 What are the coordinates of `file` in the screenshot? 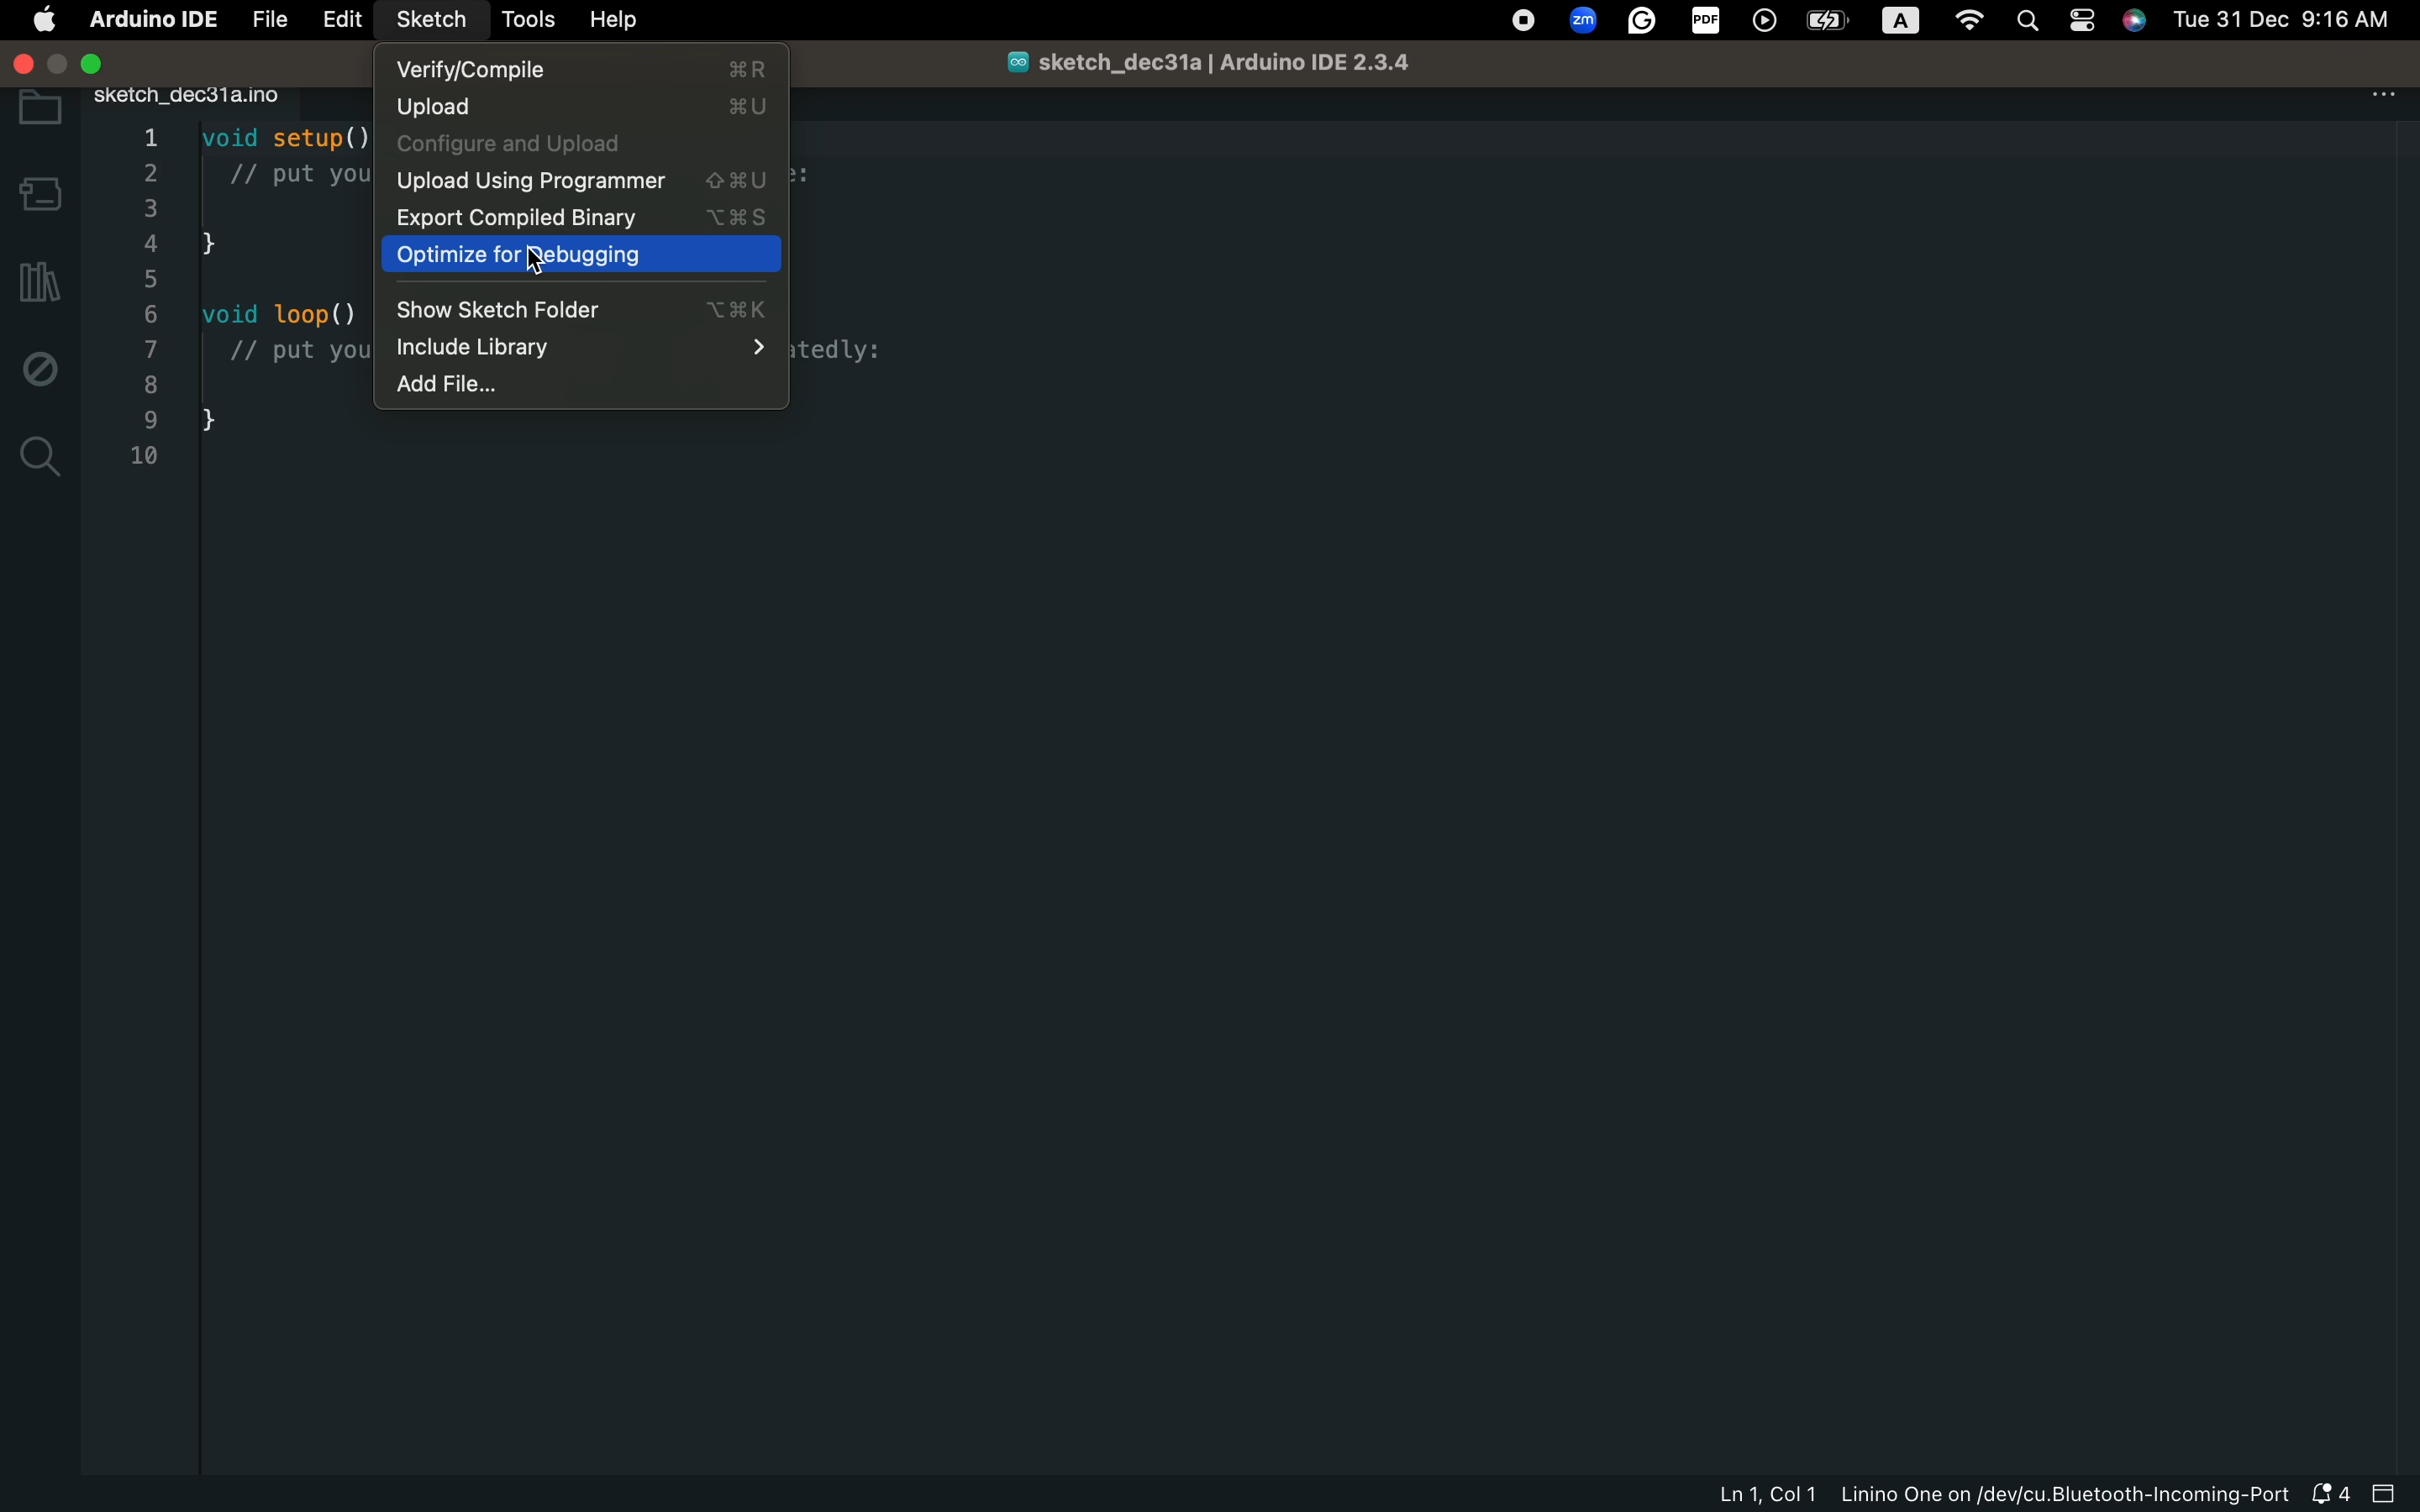 It's located at (270, 21).